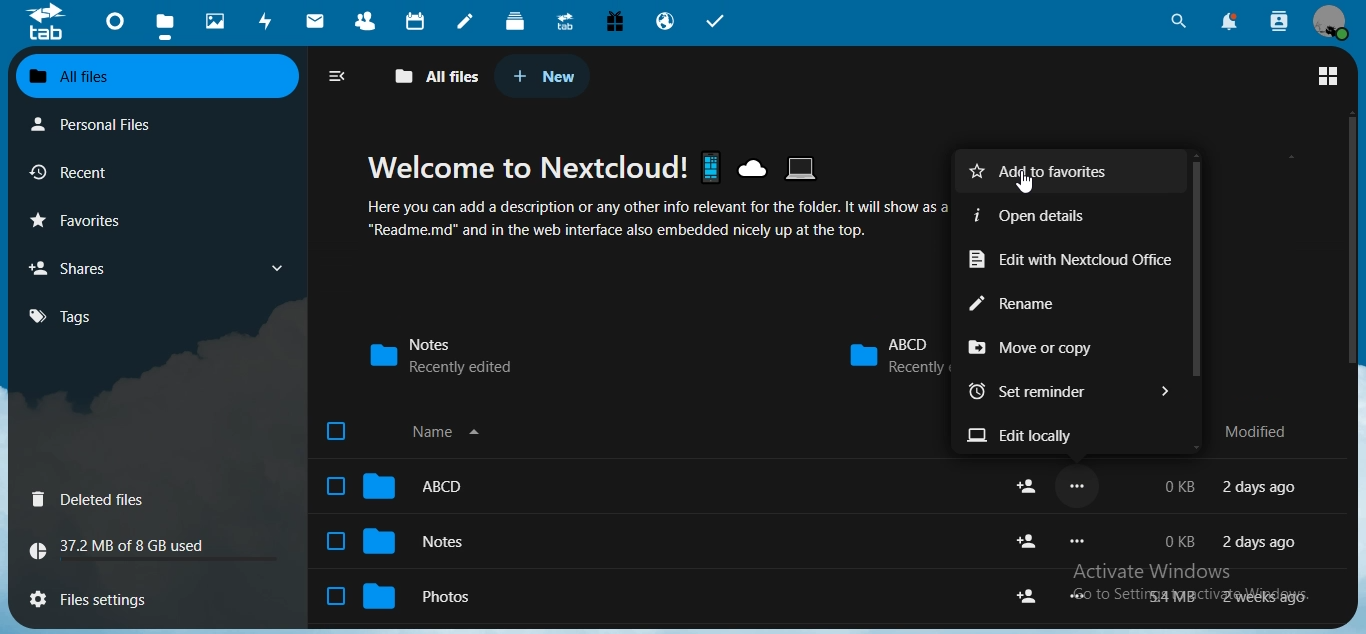 This screenshot has height=634, width=1366. What do you see at coordinates (400, 541) in the screenshot?
I see `notes` at bounding box center [400, 541].